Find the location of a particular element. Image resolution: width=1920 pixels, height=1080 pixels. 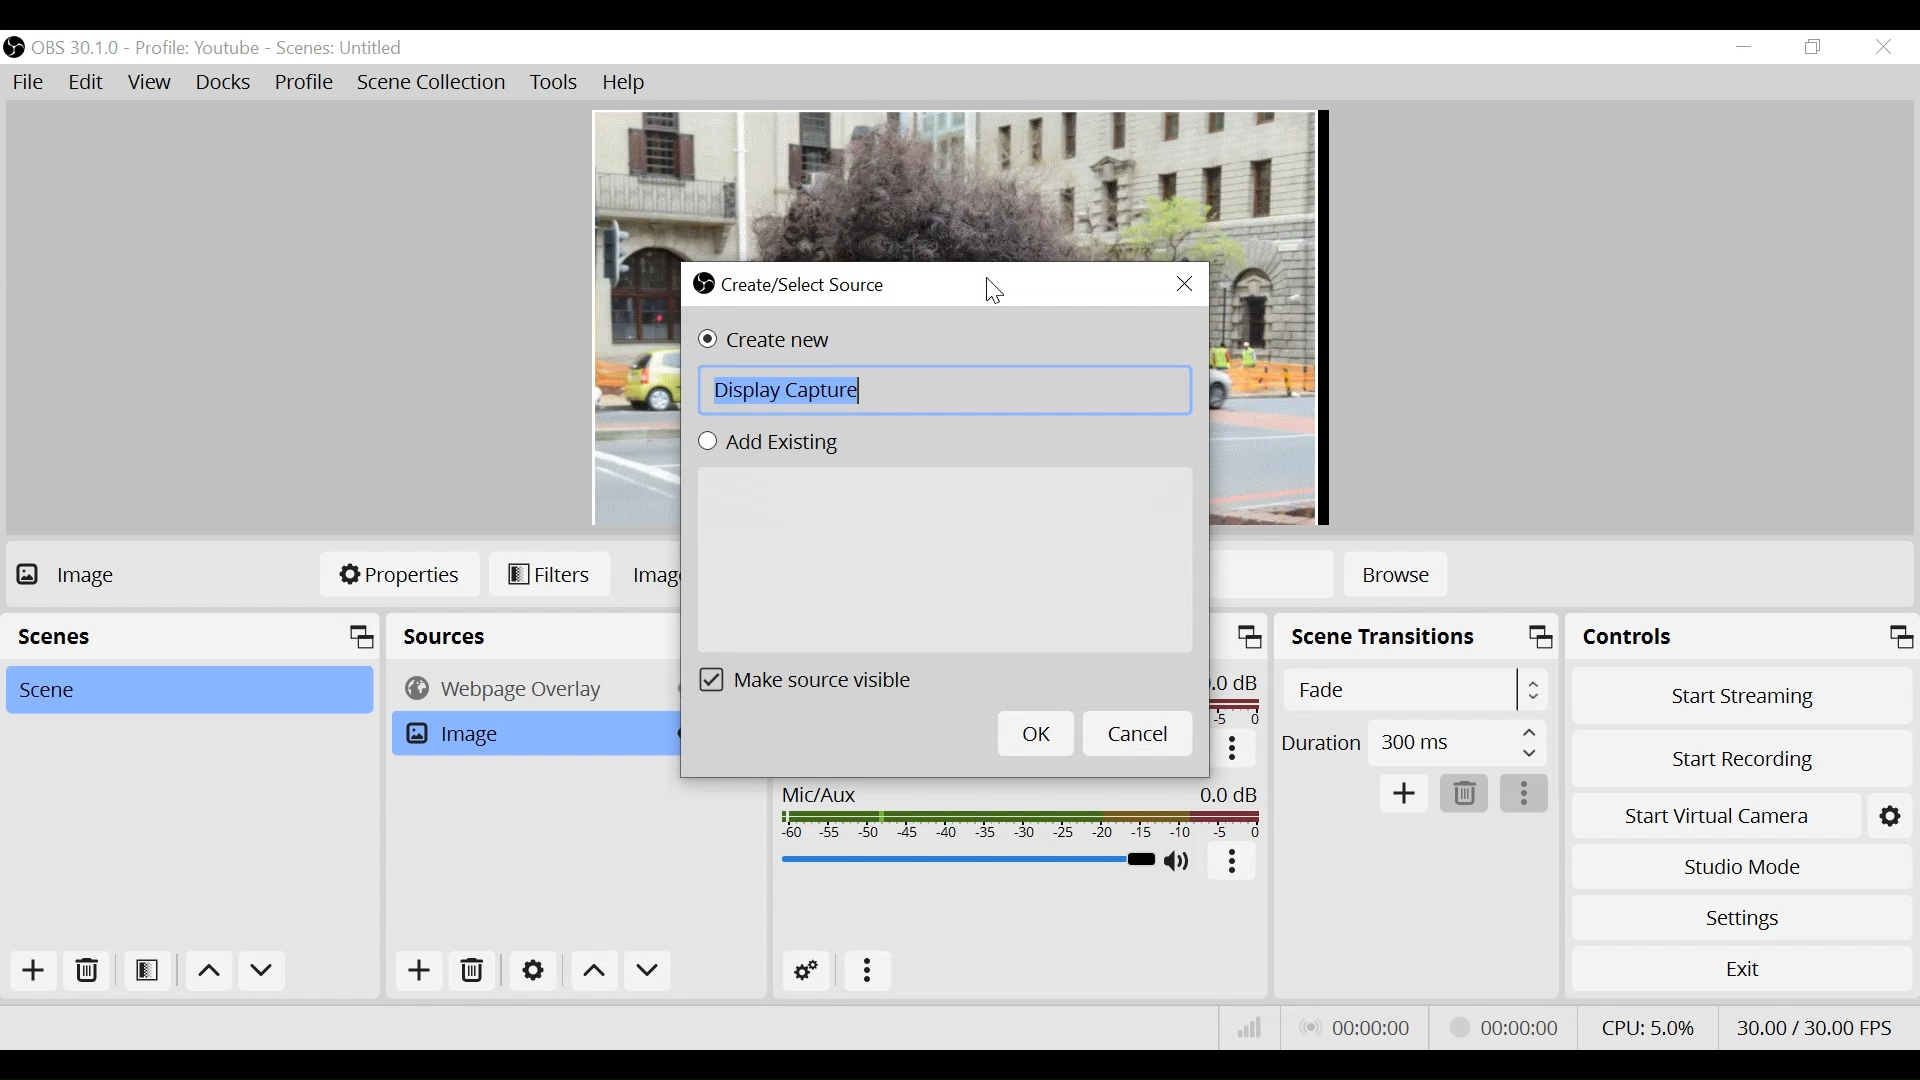

Cancel is located at coordinates (1136, 735).